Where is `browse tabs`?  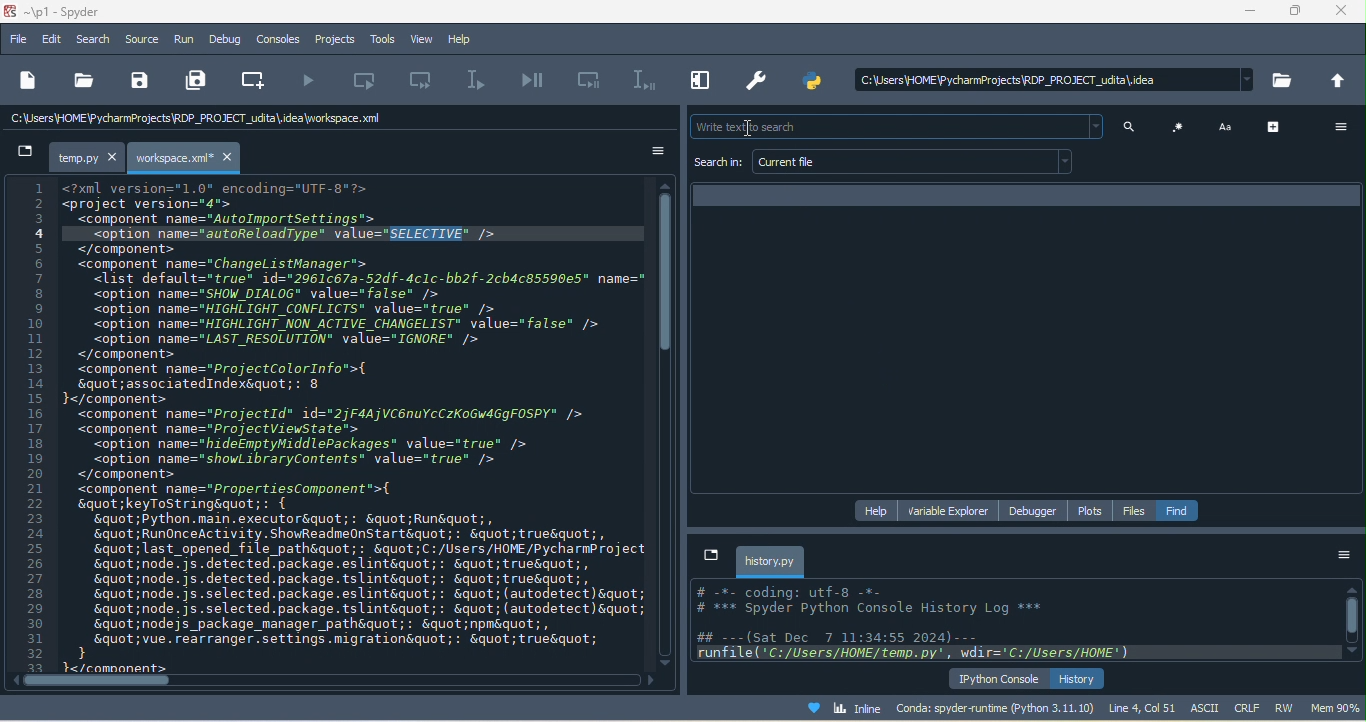
browse tabs is located at coordinates (709, 555).